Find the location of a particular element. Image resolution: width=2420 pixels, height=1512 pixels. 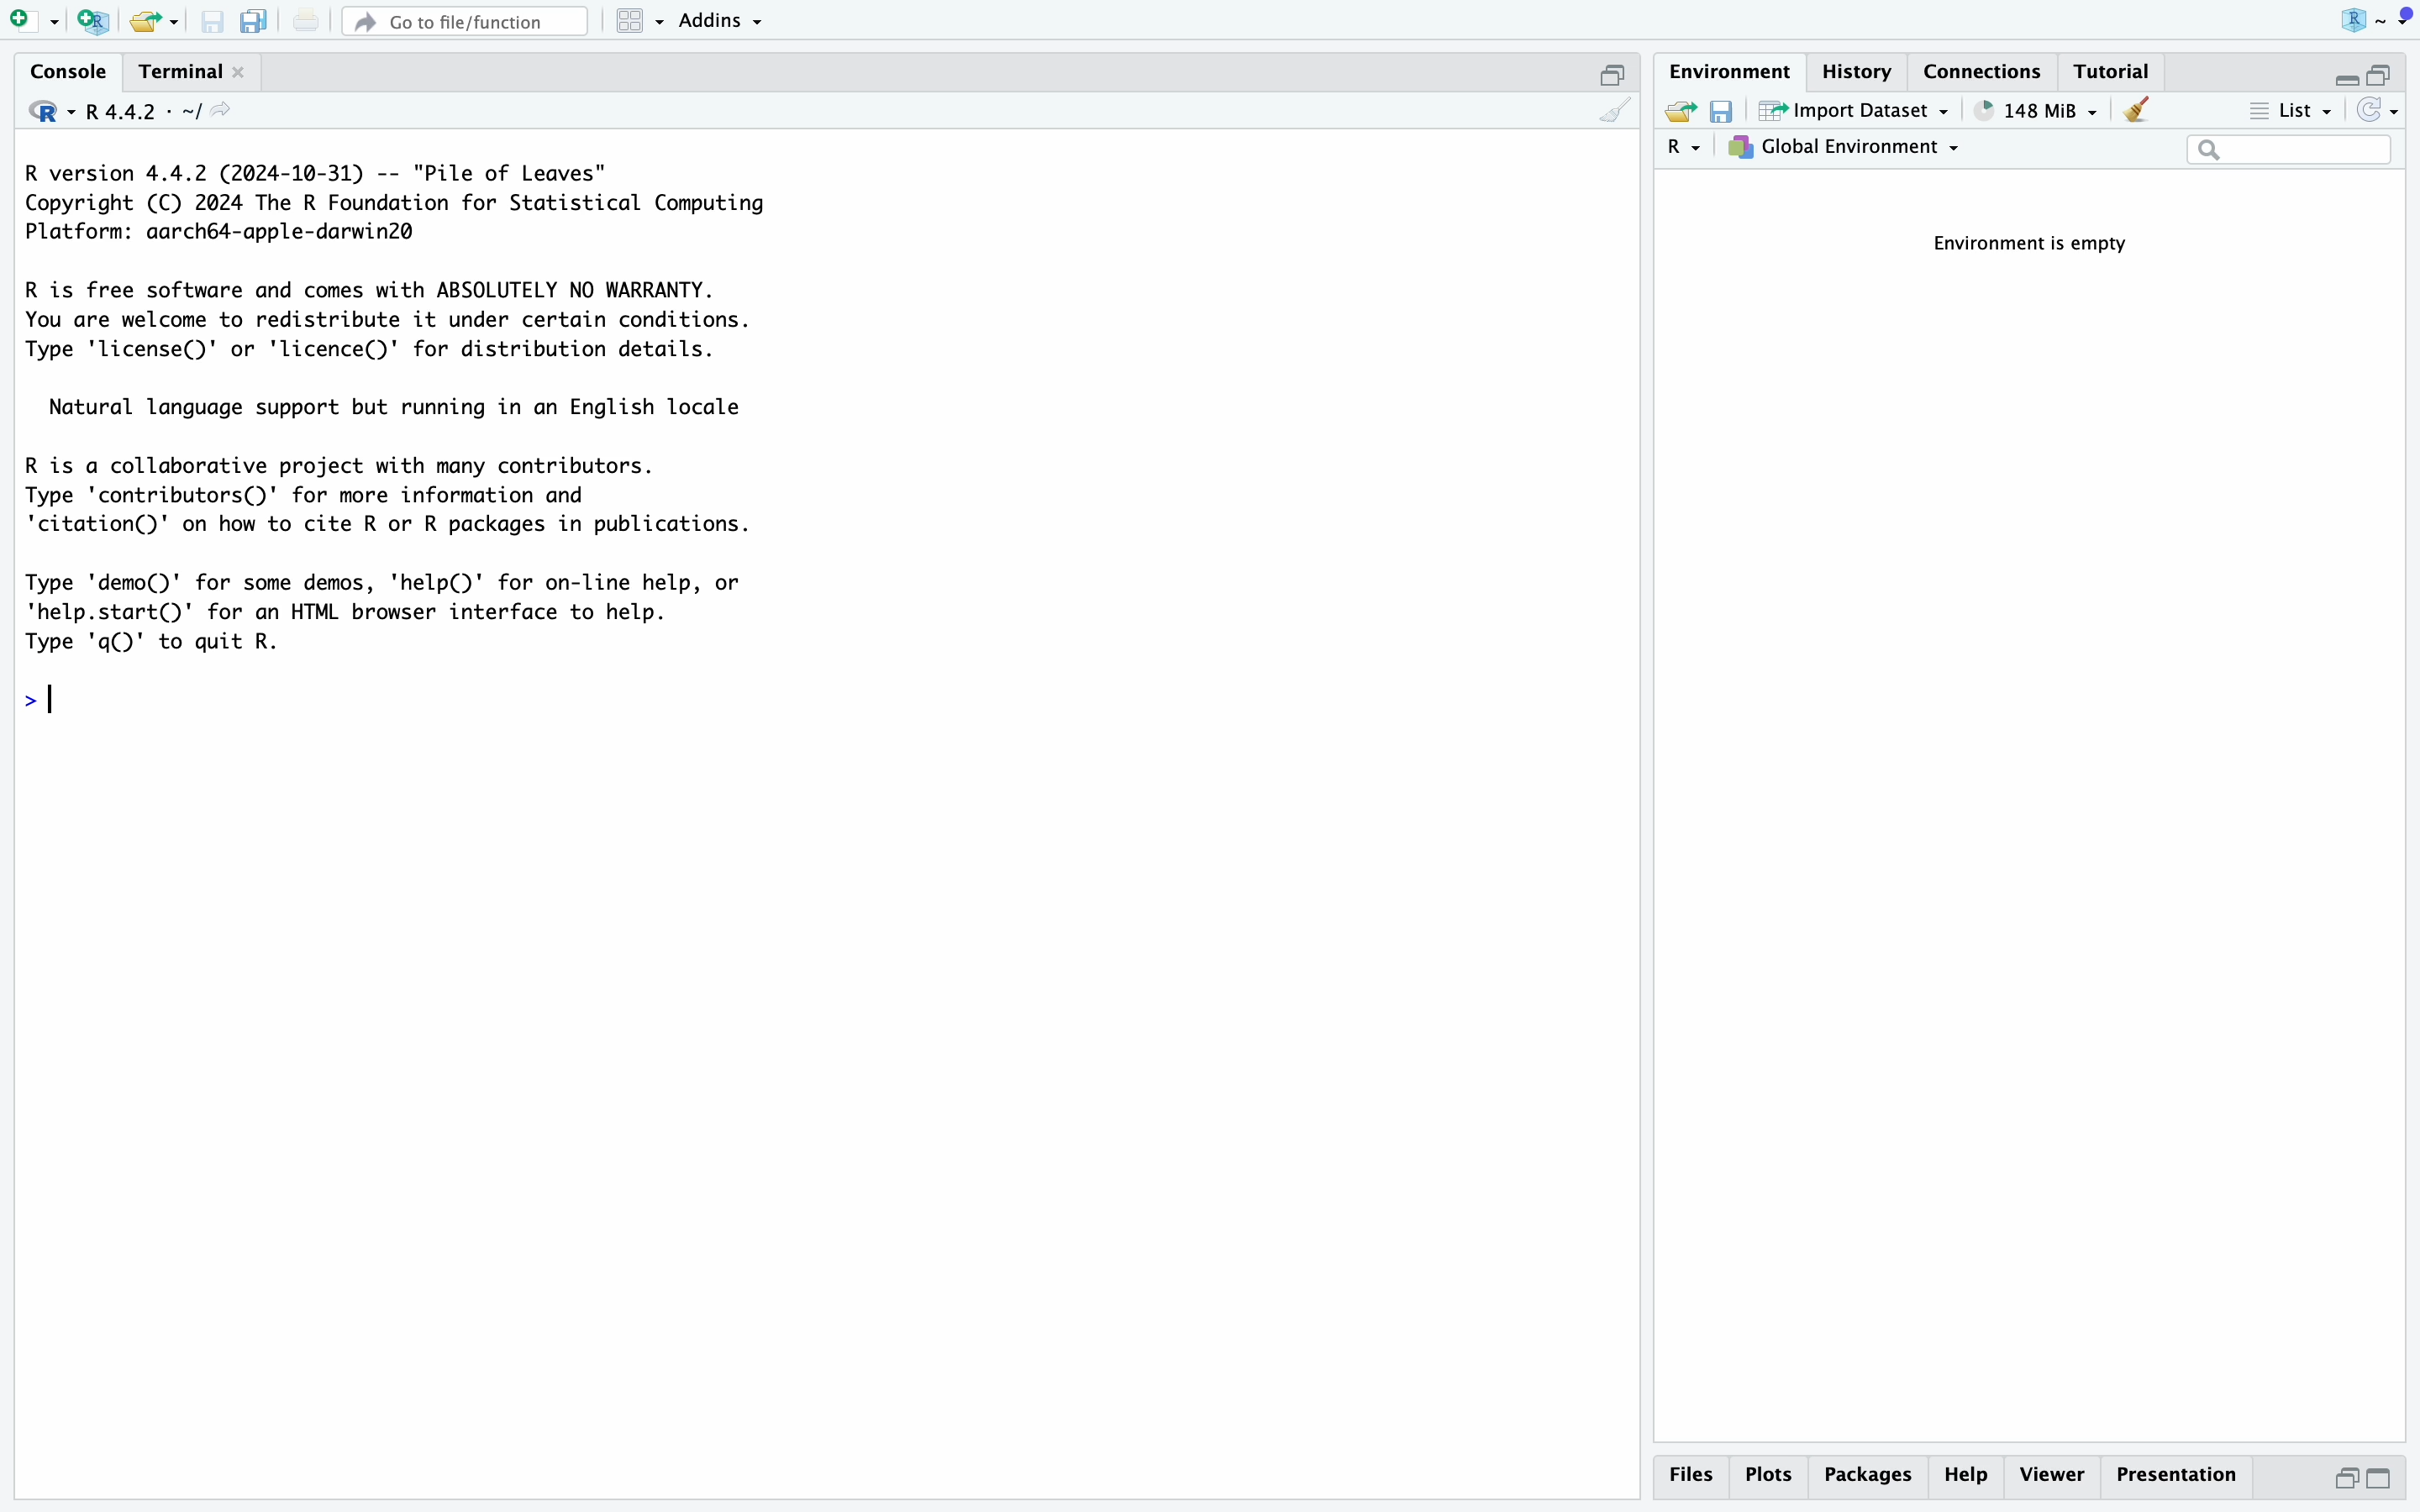

print the current file is located at coordinates (302, 19).